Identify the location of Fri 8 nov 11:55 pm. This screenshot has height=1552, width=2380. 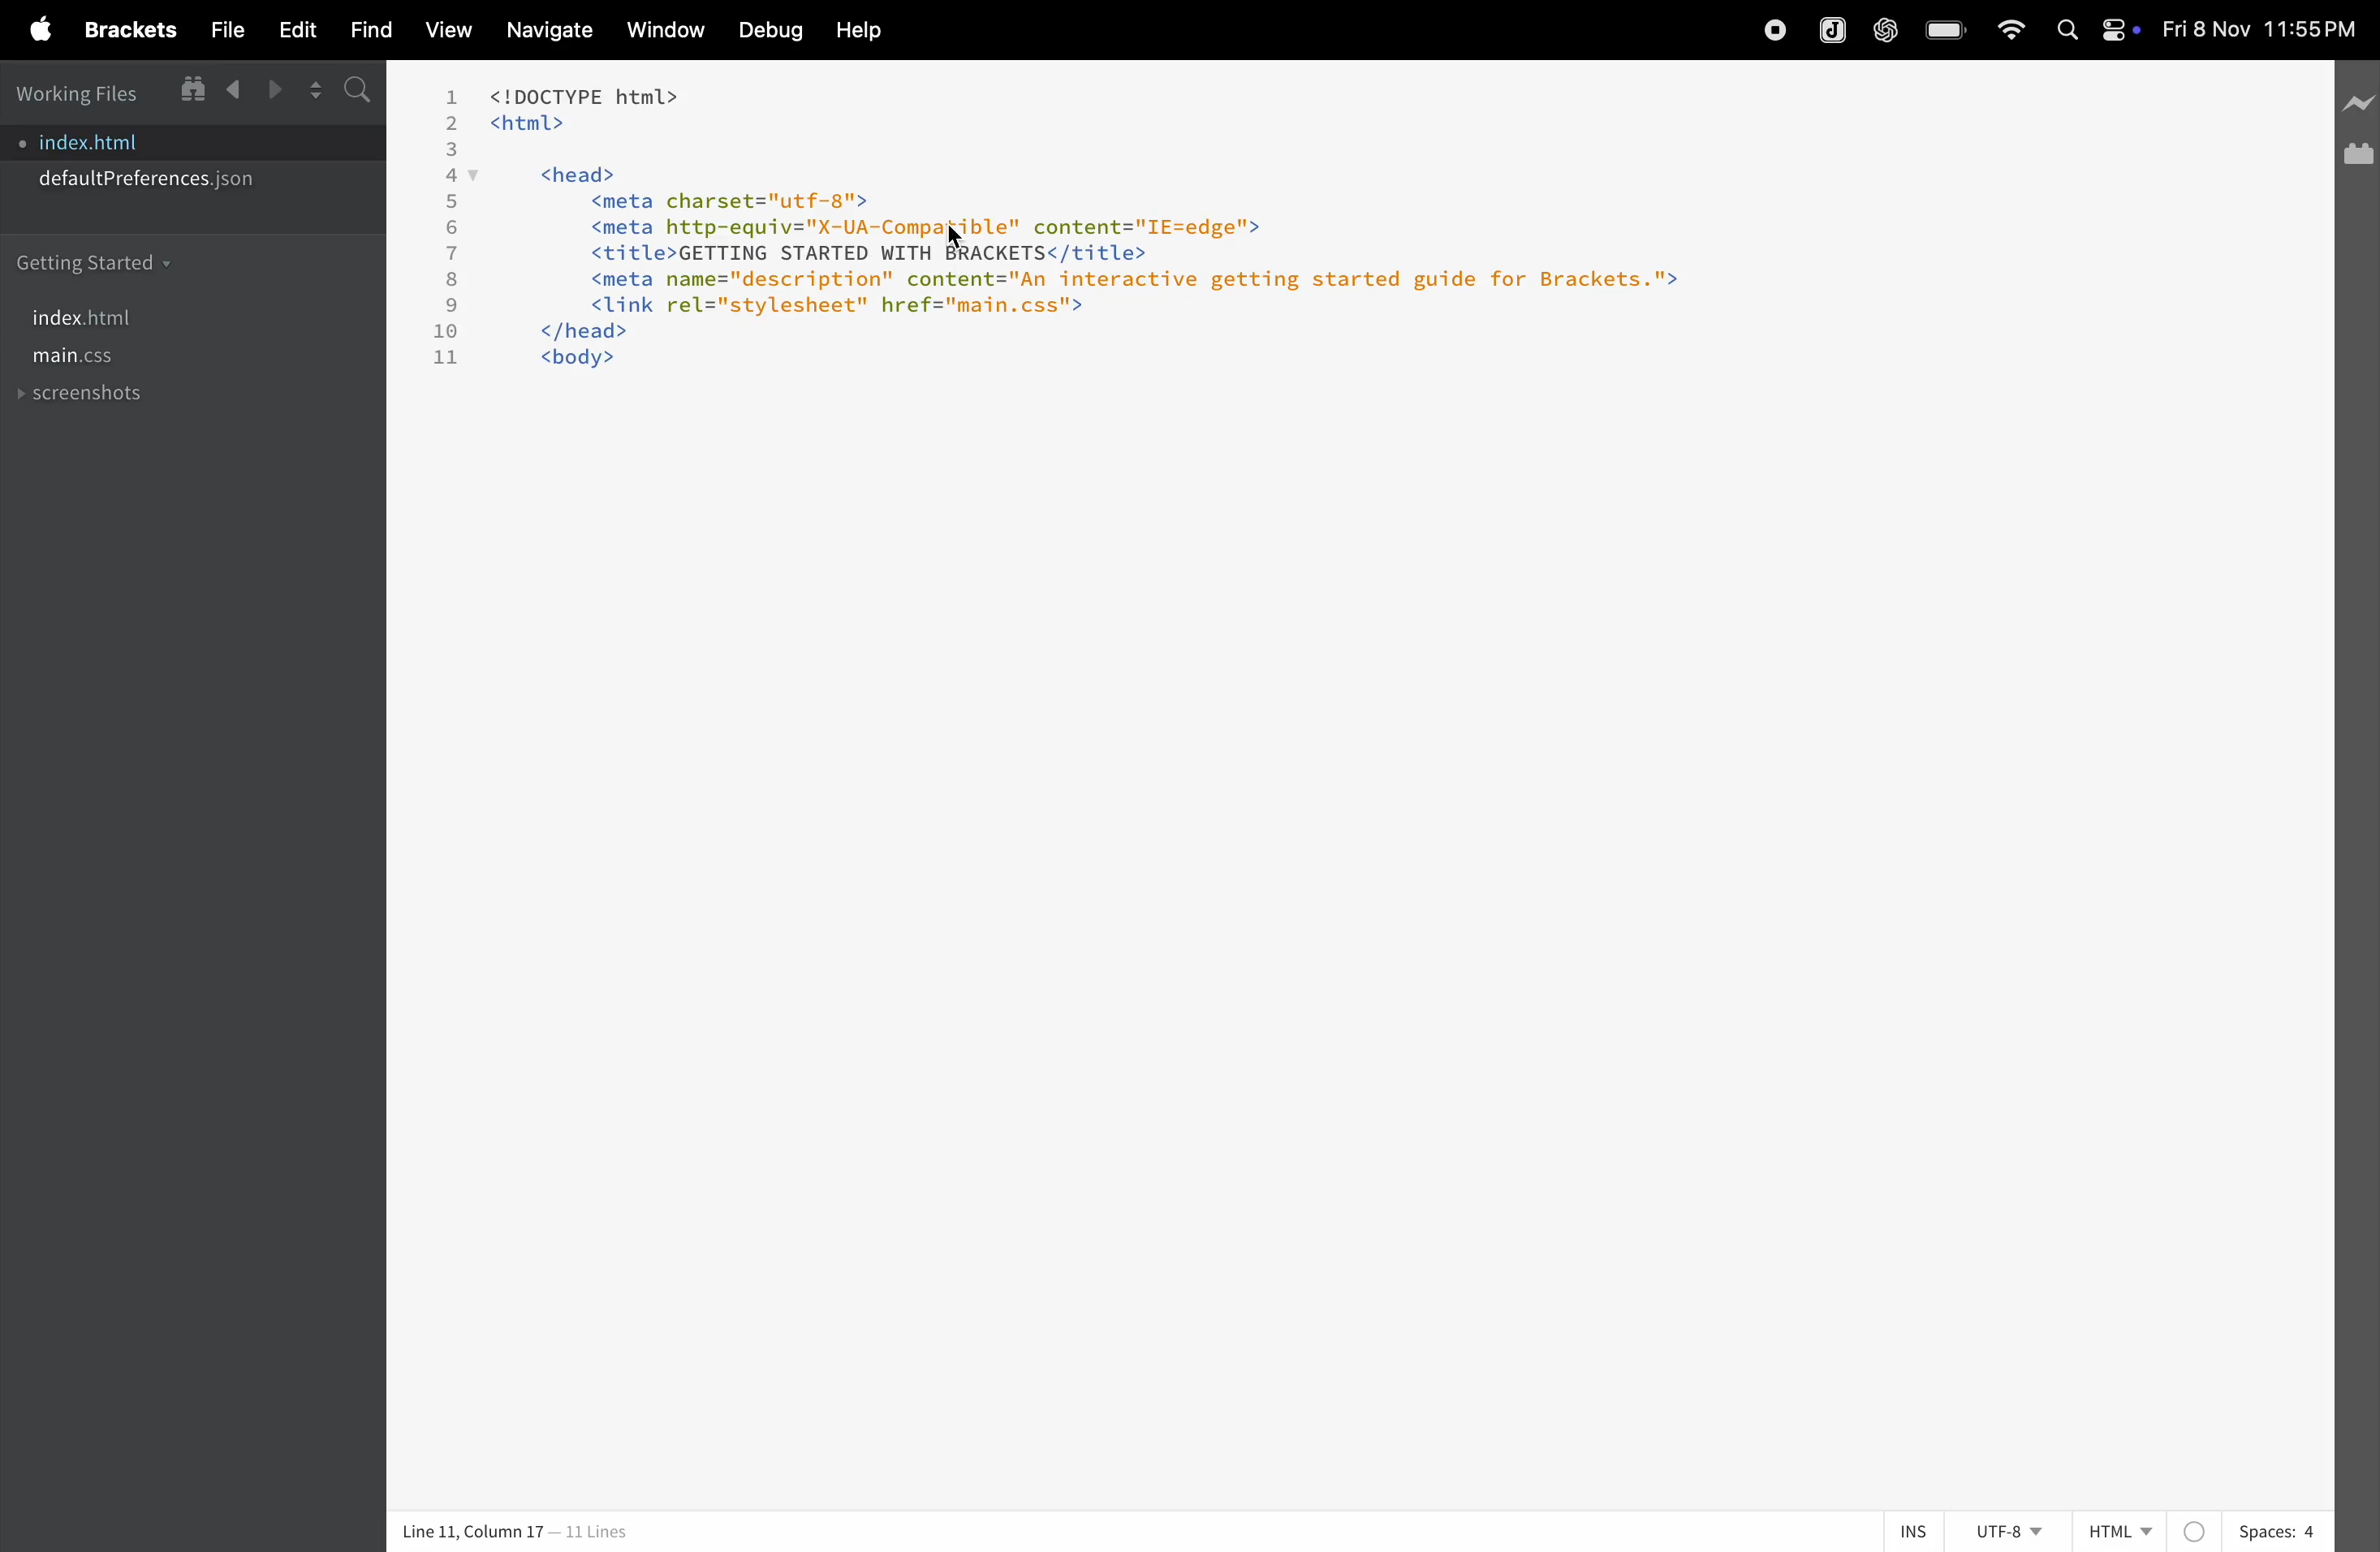
(2260, 29).